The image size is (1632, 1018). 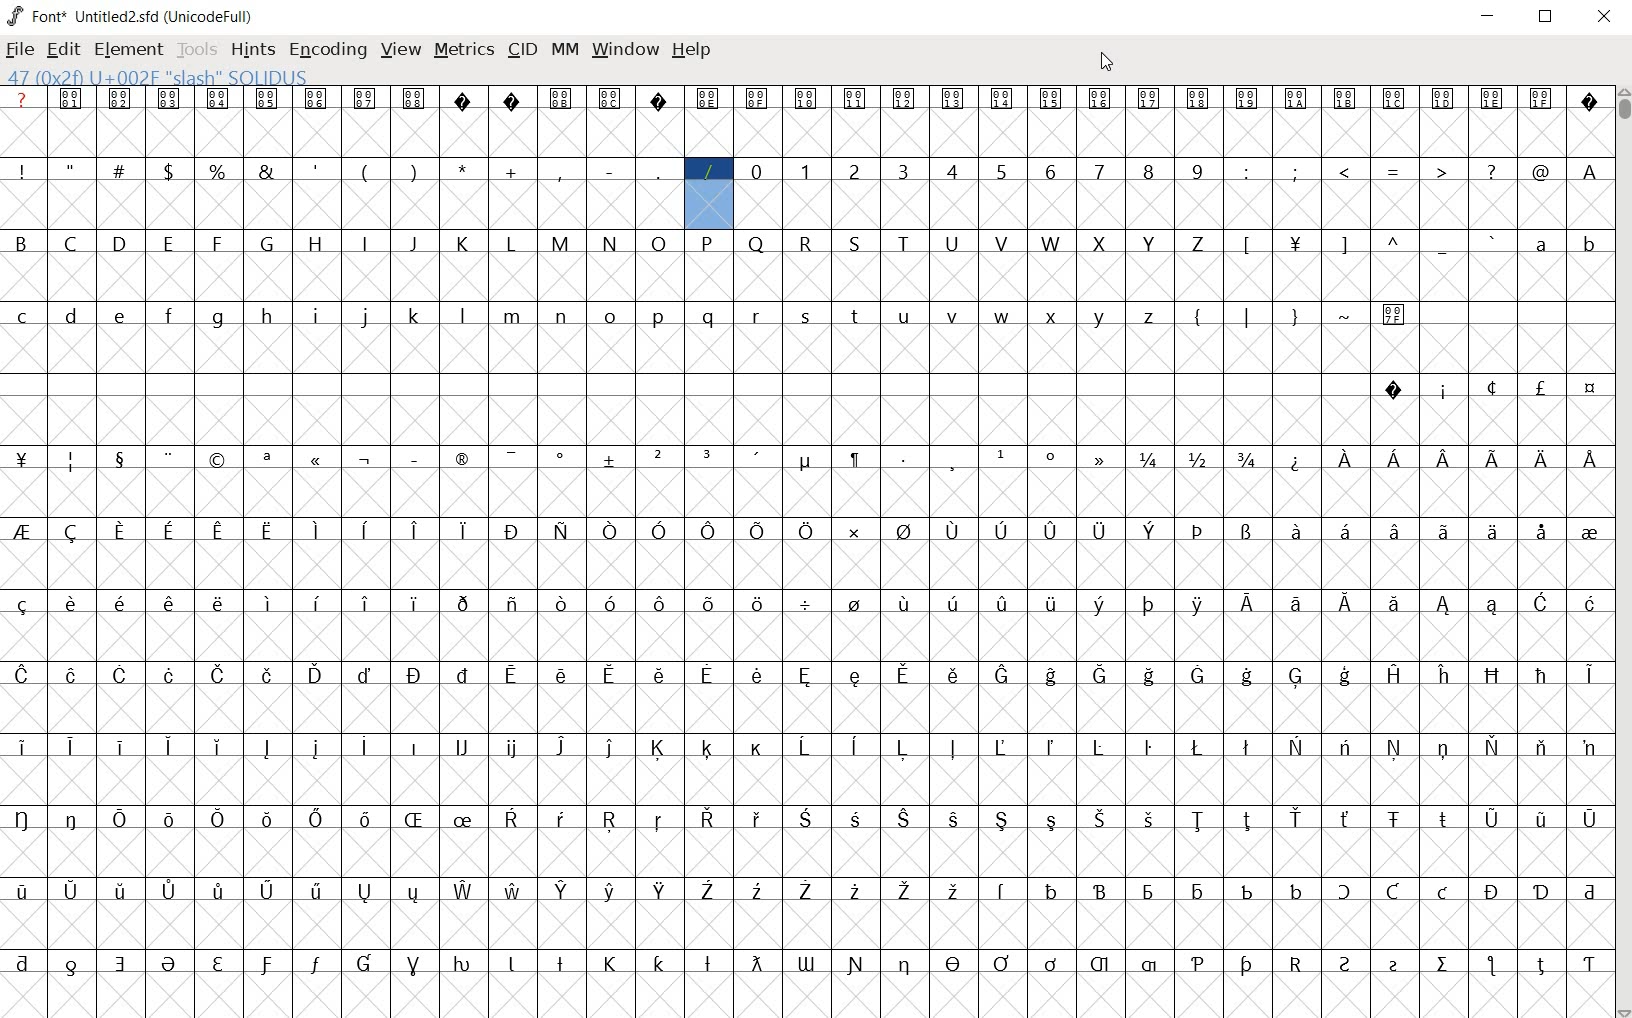 What do you see at coordinates (1199, 893) in the screenshot?
I see `glyph` at bounding box center [1199, 893].